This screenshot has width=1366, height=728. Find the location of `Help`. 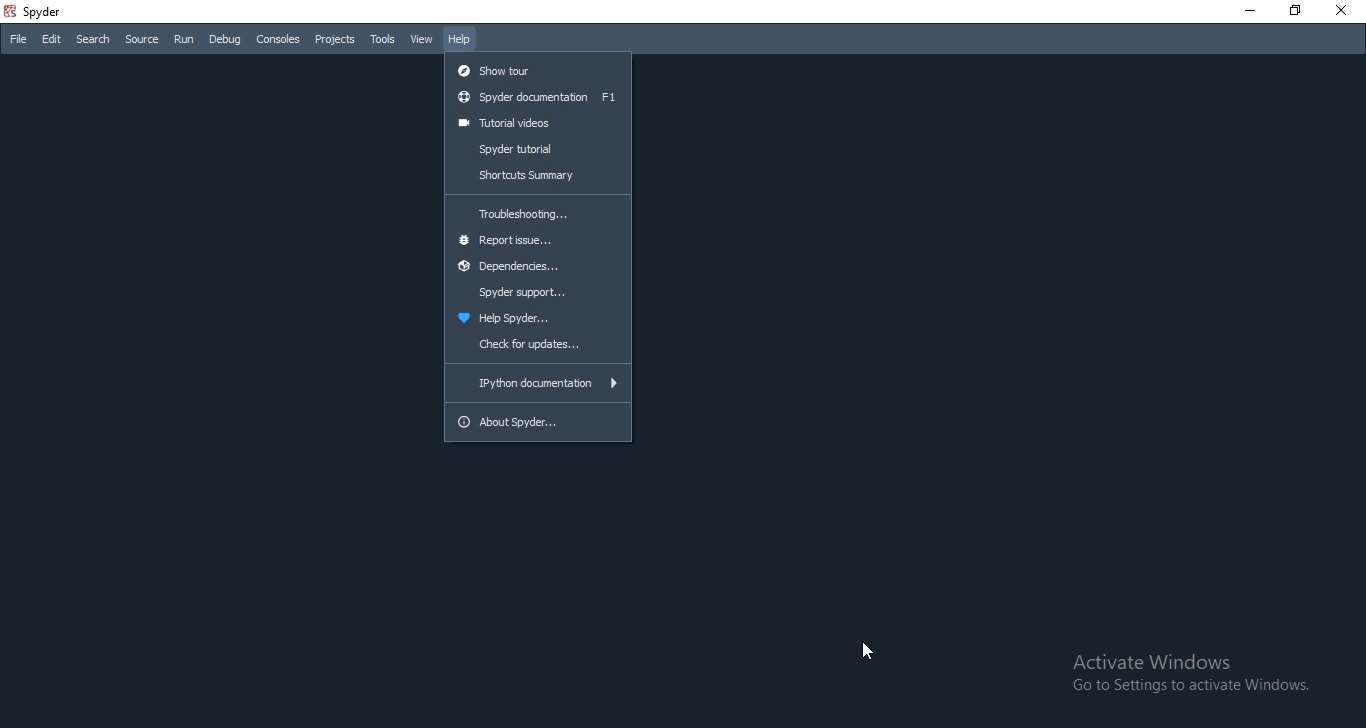

Help is located at coordinates (463, 37).